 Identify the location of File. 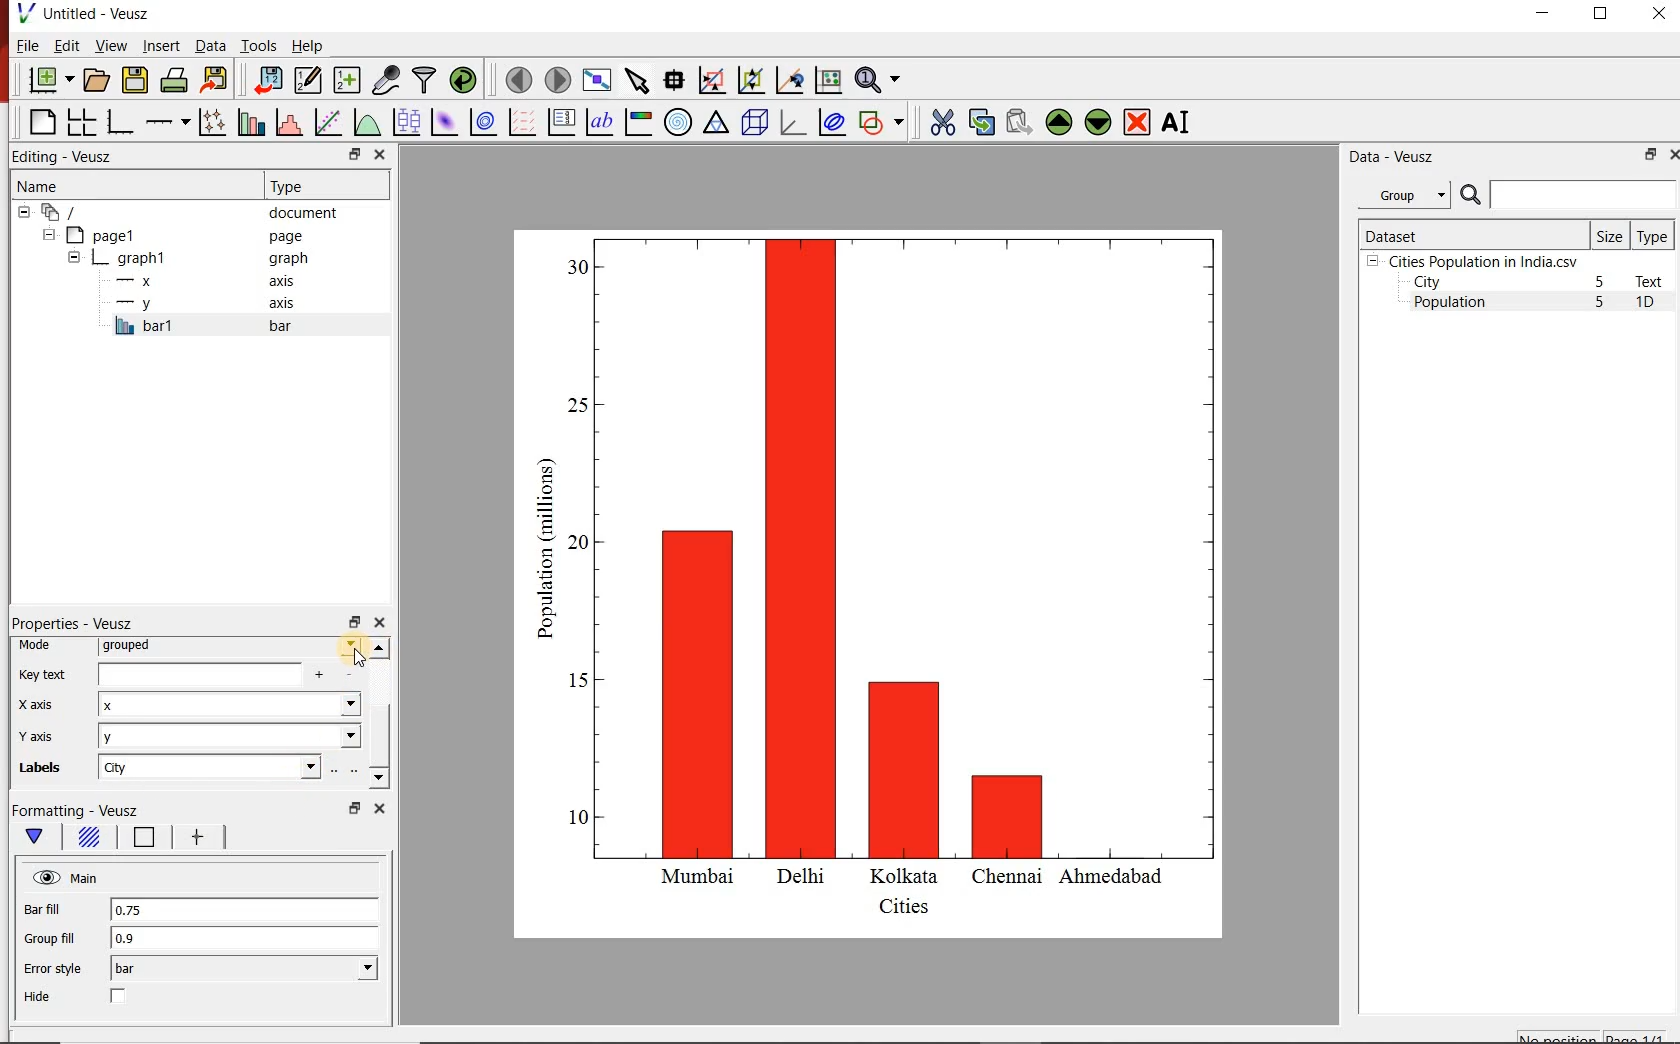
(28, 45).